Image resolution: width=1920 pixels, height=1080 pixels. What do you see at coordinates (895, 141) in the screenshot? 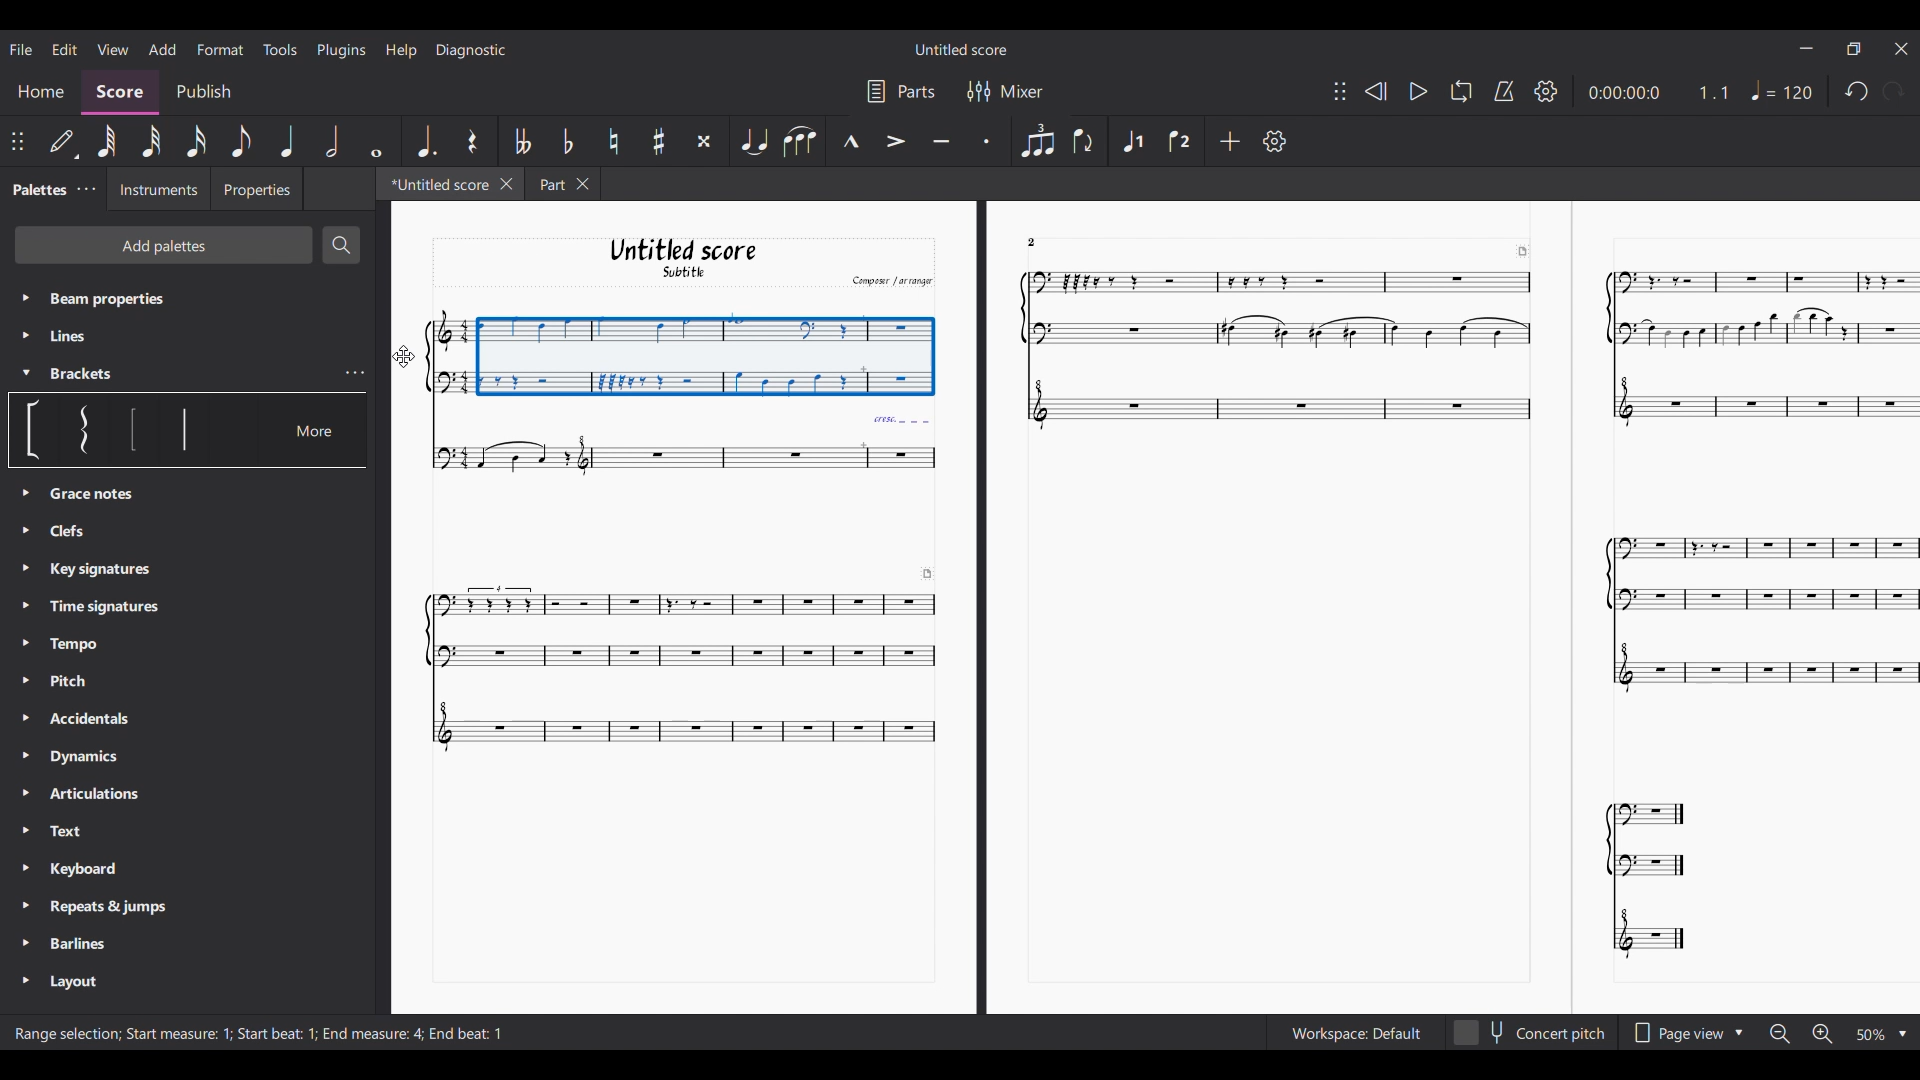
I see `Accent` at bounding box center [895, 141].